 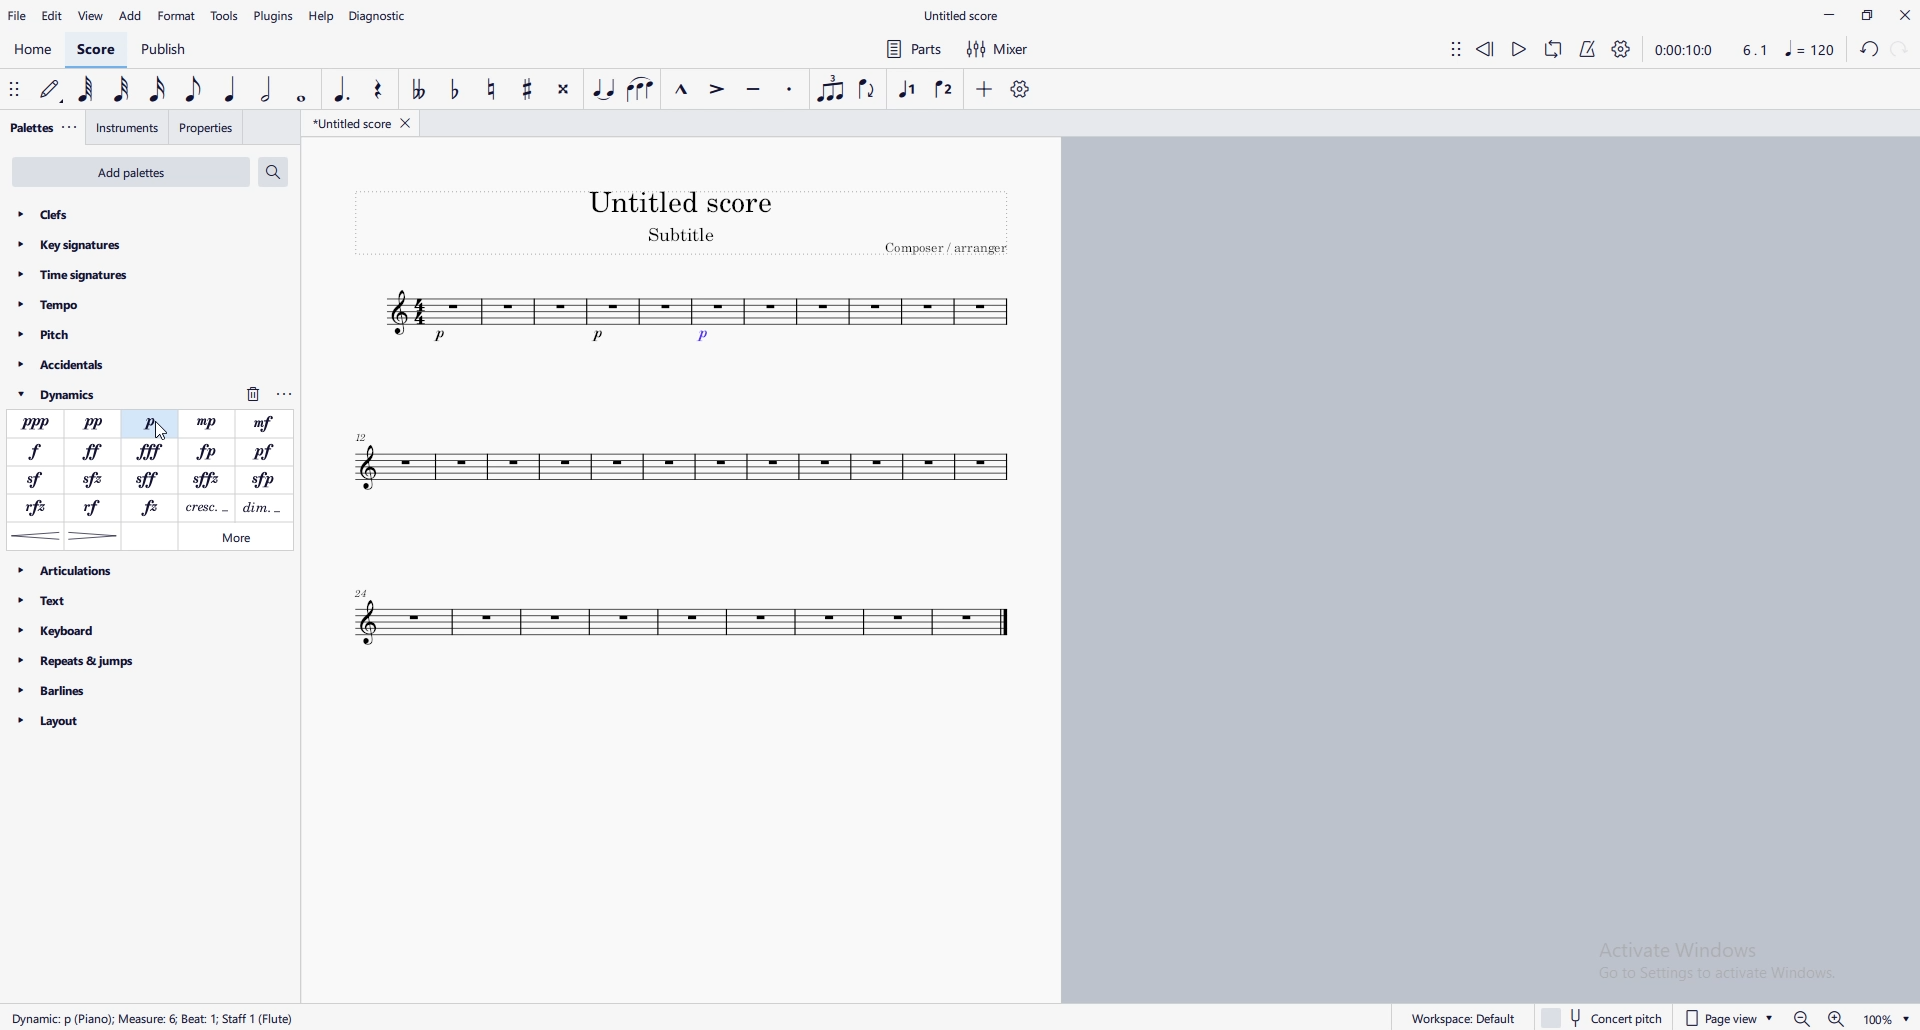 I want to click on add palettes, so click(x=131, y=172).